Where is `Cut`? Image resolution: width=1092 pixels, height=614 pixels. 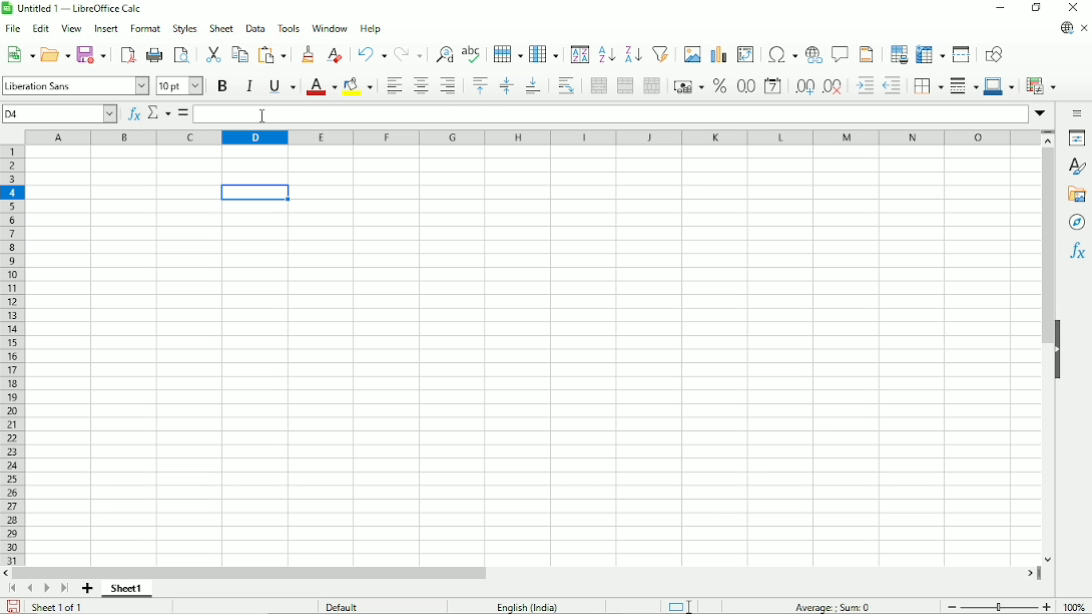
Cut is located at coordinates (213, 54).